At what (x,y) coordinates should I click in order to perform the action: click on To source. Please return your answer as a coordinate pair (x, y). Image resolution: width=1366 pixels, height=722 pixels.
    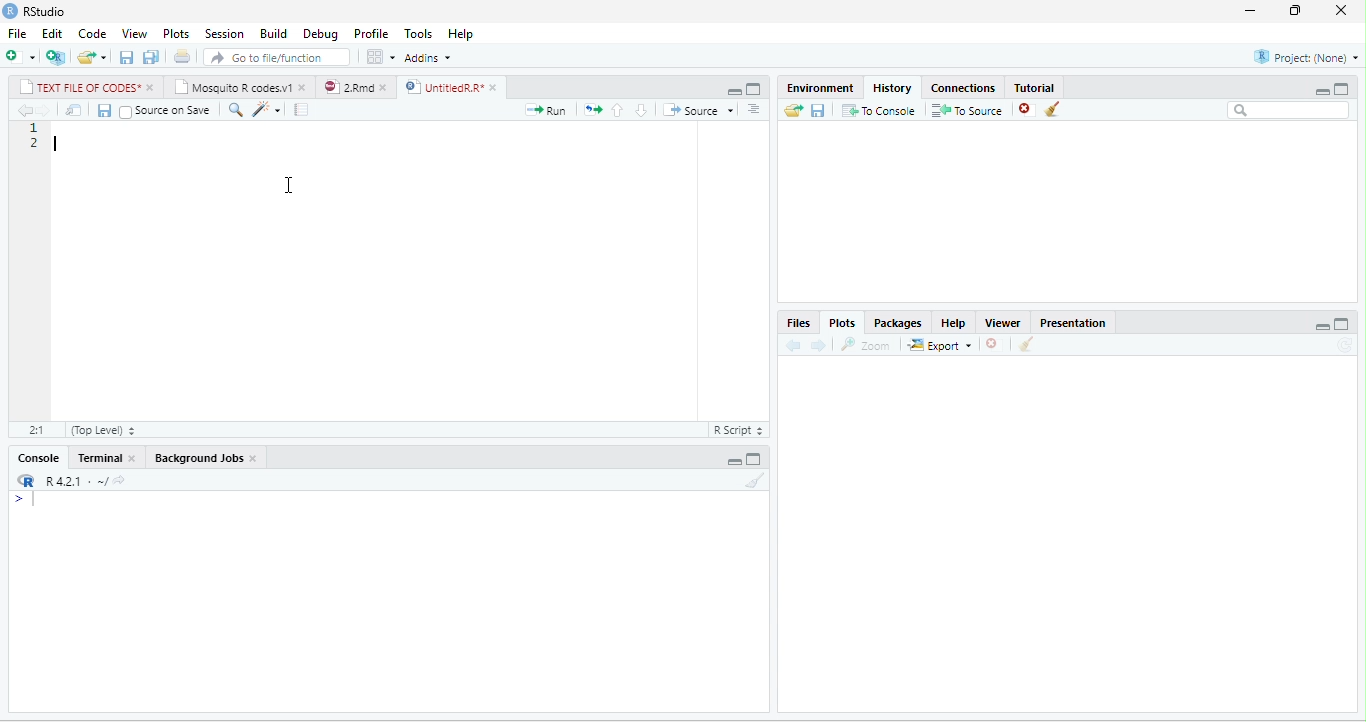
    Looking at the image, I should click on (965, 110).